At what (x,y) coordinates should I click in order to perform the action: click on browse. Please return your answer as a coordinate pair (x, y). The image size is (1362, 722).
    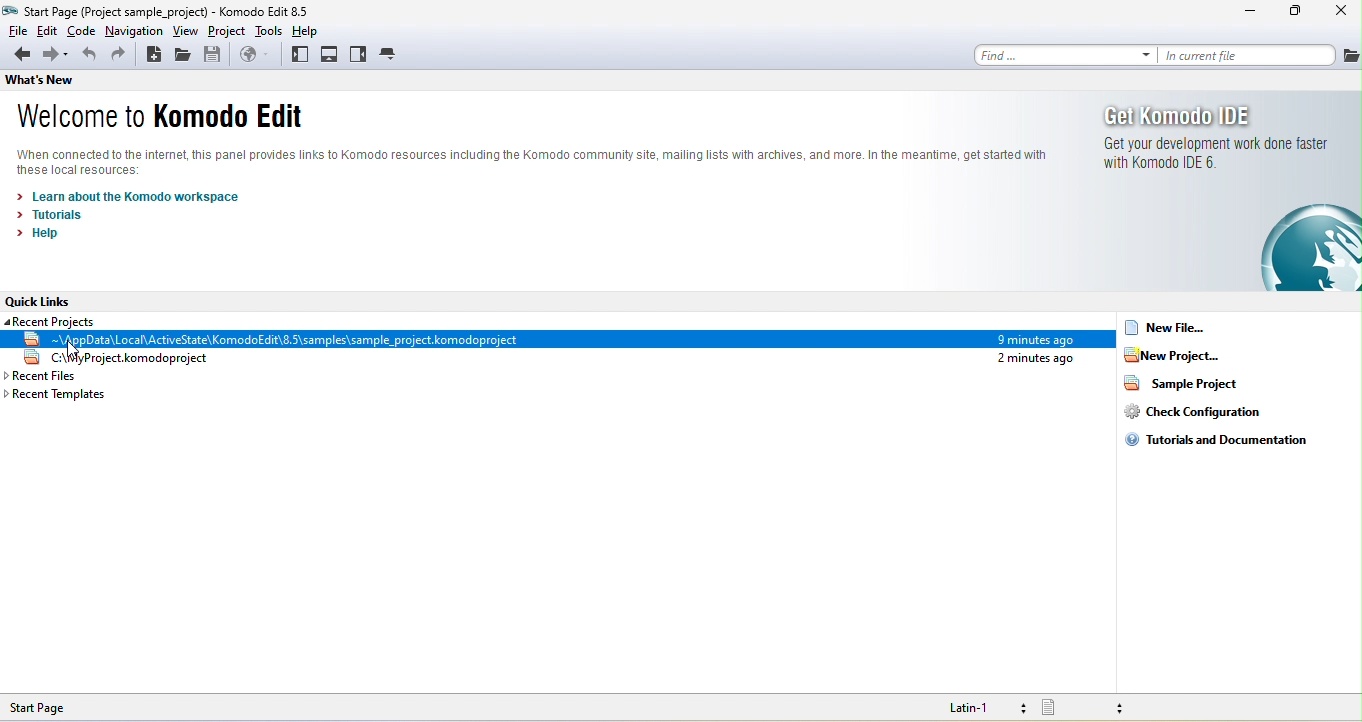
    Looking at the image, I should click on (255, 53).